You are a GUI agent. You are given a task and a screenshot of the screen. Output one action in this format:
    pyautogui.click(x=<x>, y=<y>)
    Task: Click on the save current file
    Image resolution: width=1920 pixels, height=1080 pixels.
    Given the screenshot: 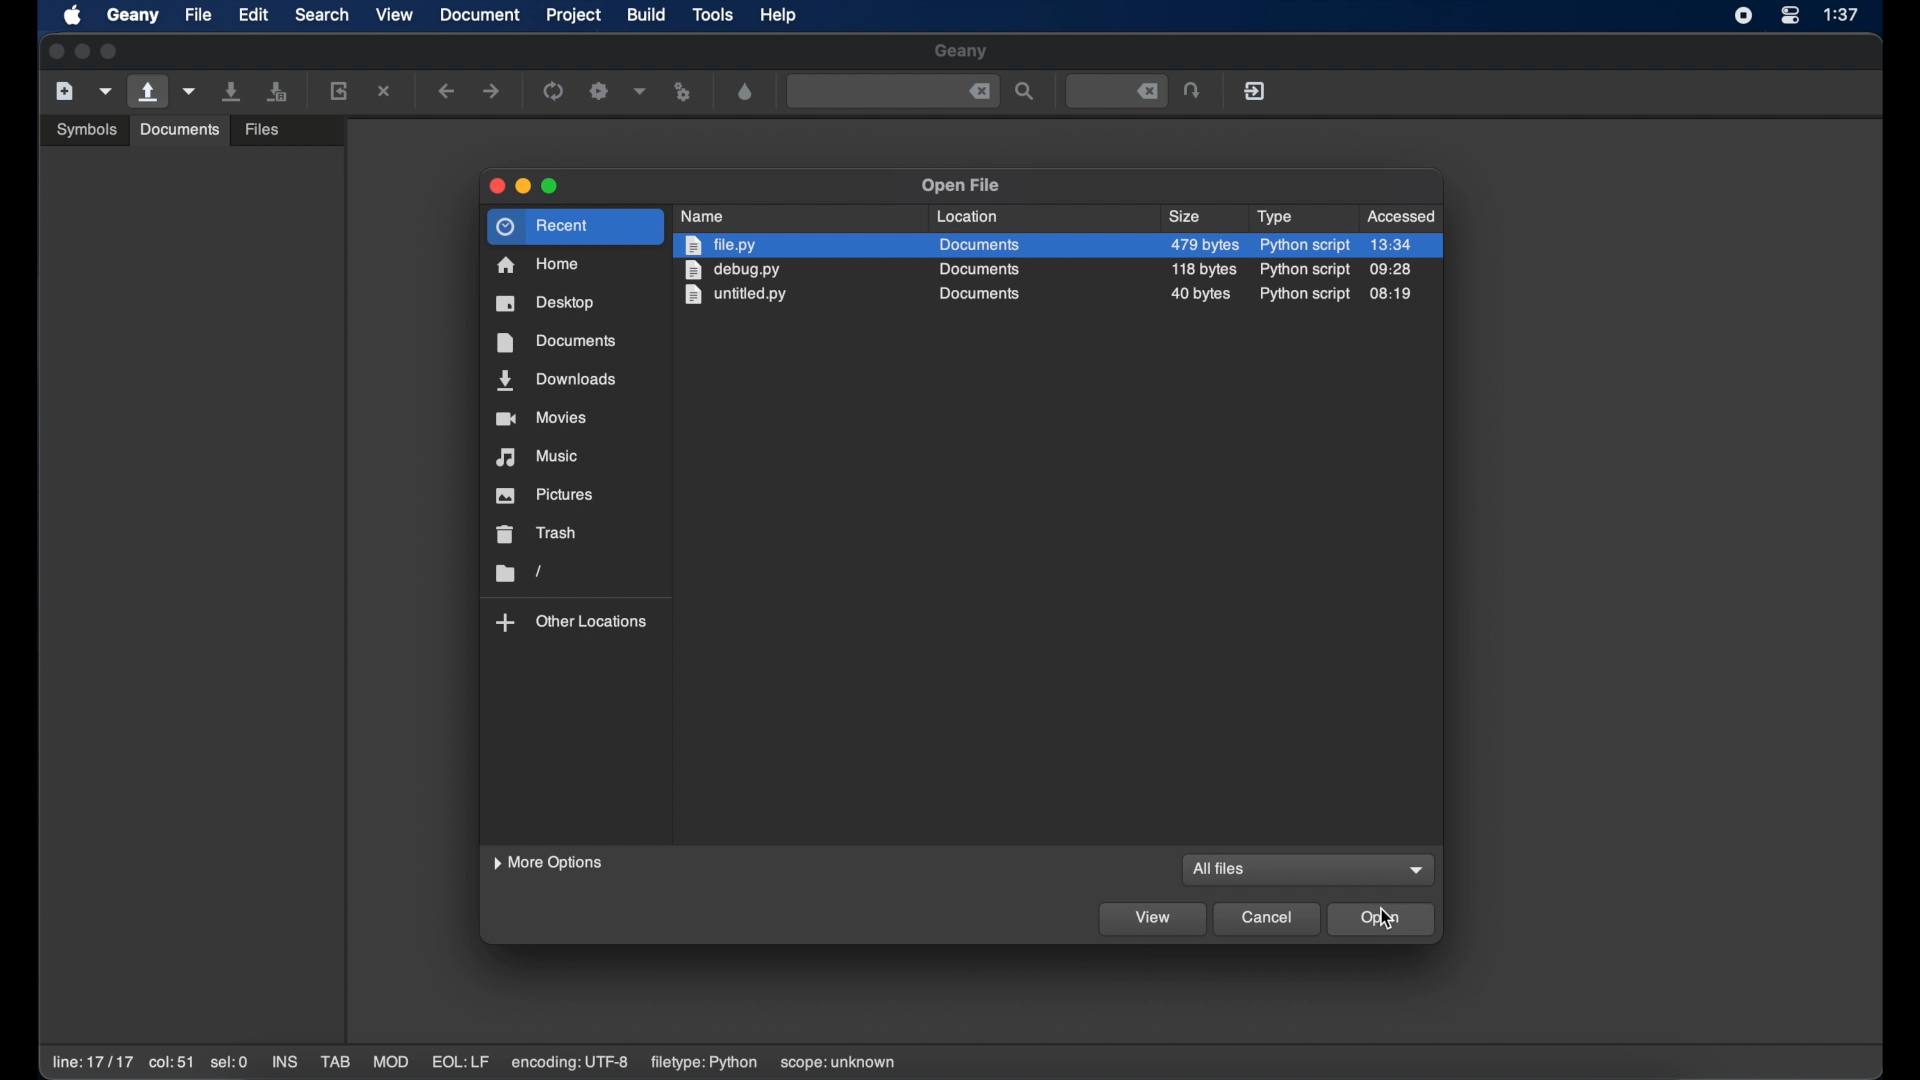 What is the action you would take?
    pyautogui.click(x=232, y=91)
    